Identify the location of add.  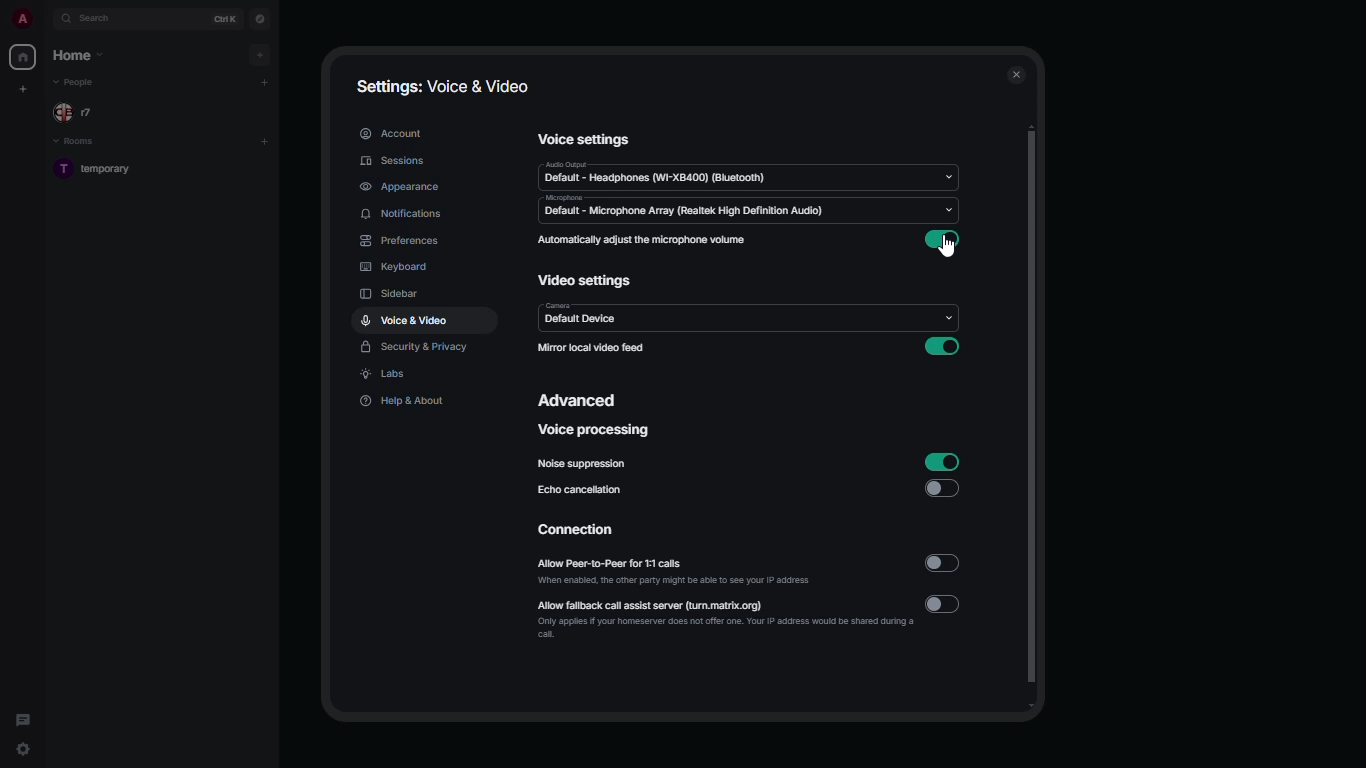
(263, 54).